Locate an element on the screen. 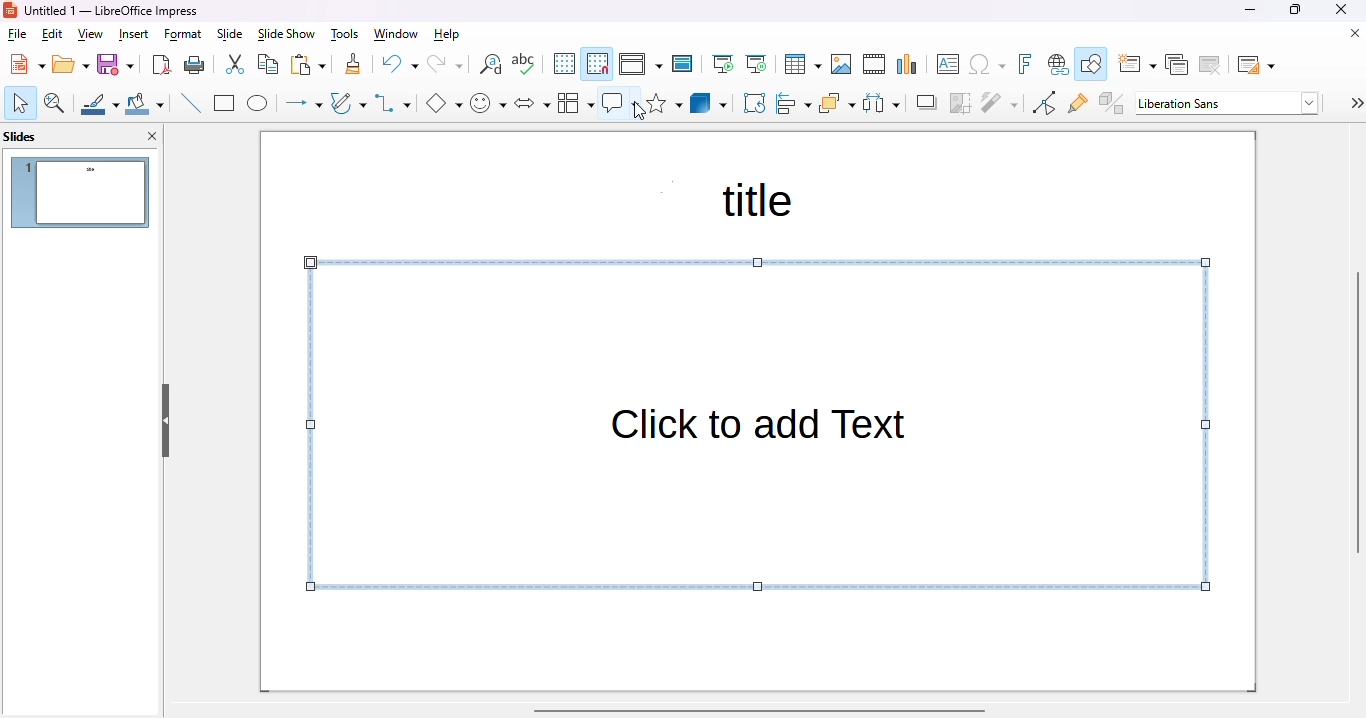 This screenshot has width=1366, height=718. lines and arrows is located at coordinates (302, 104).